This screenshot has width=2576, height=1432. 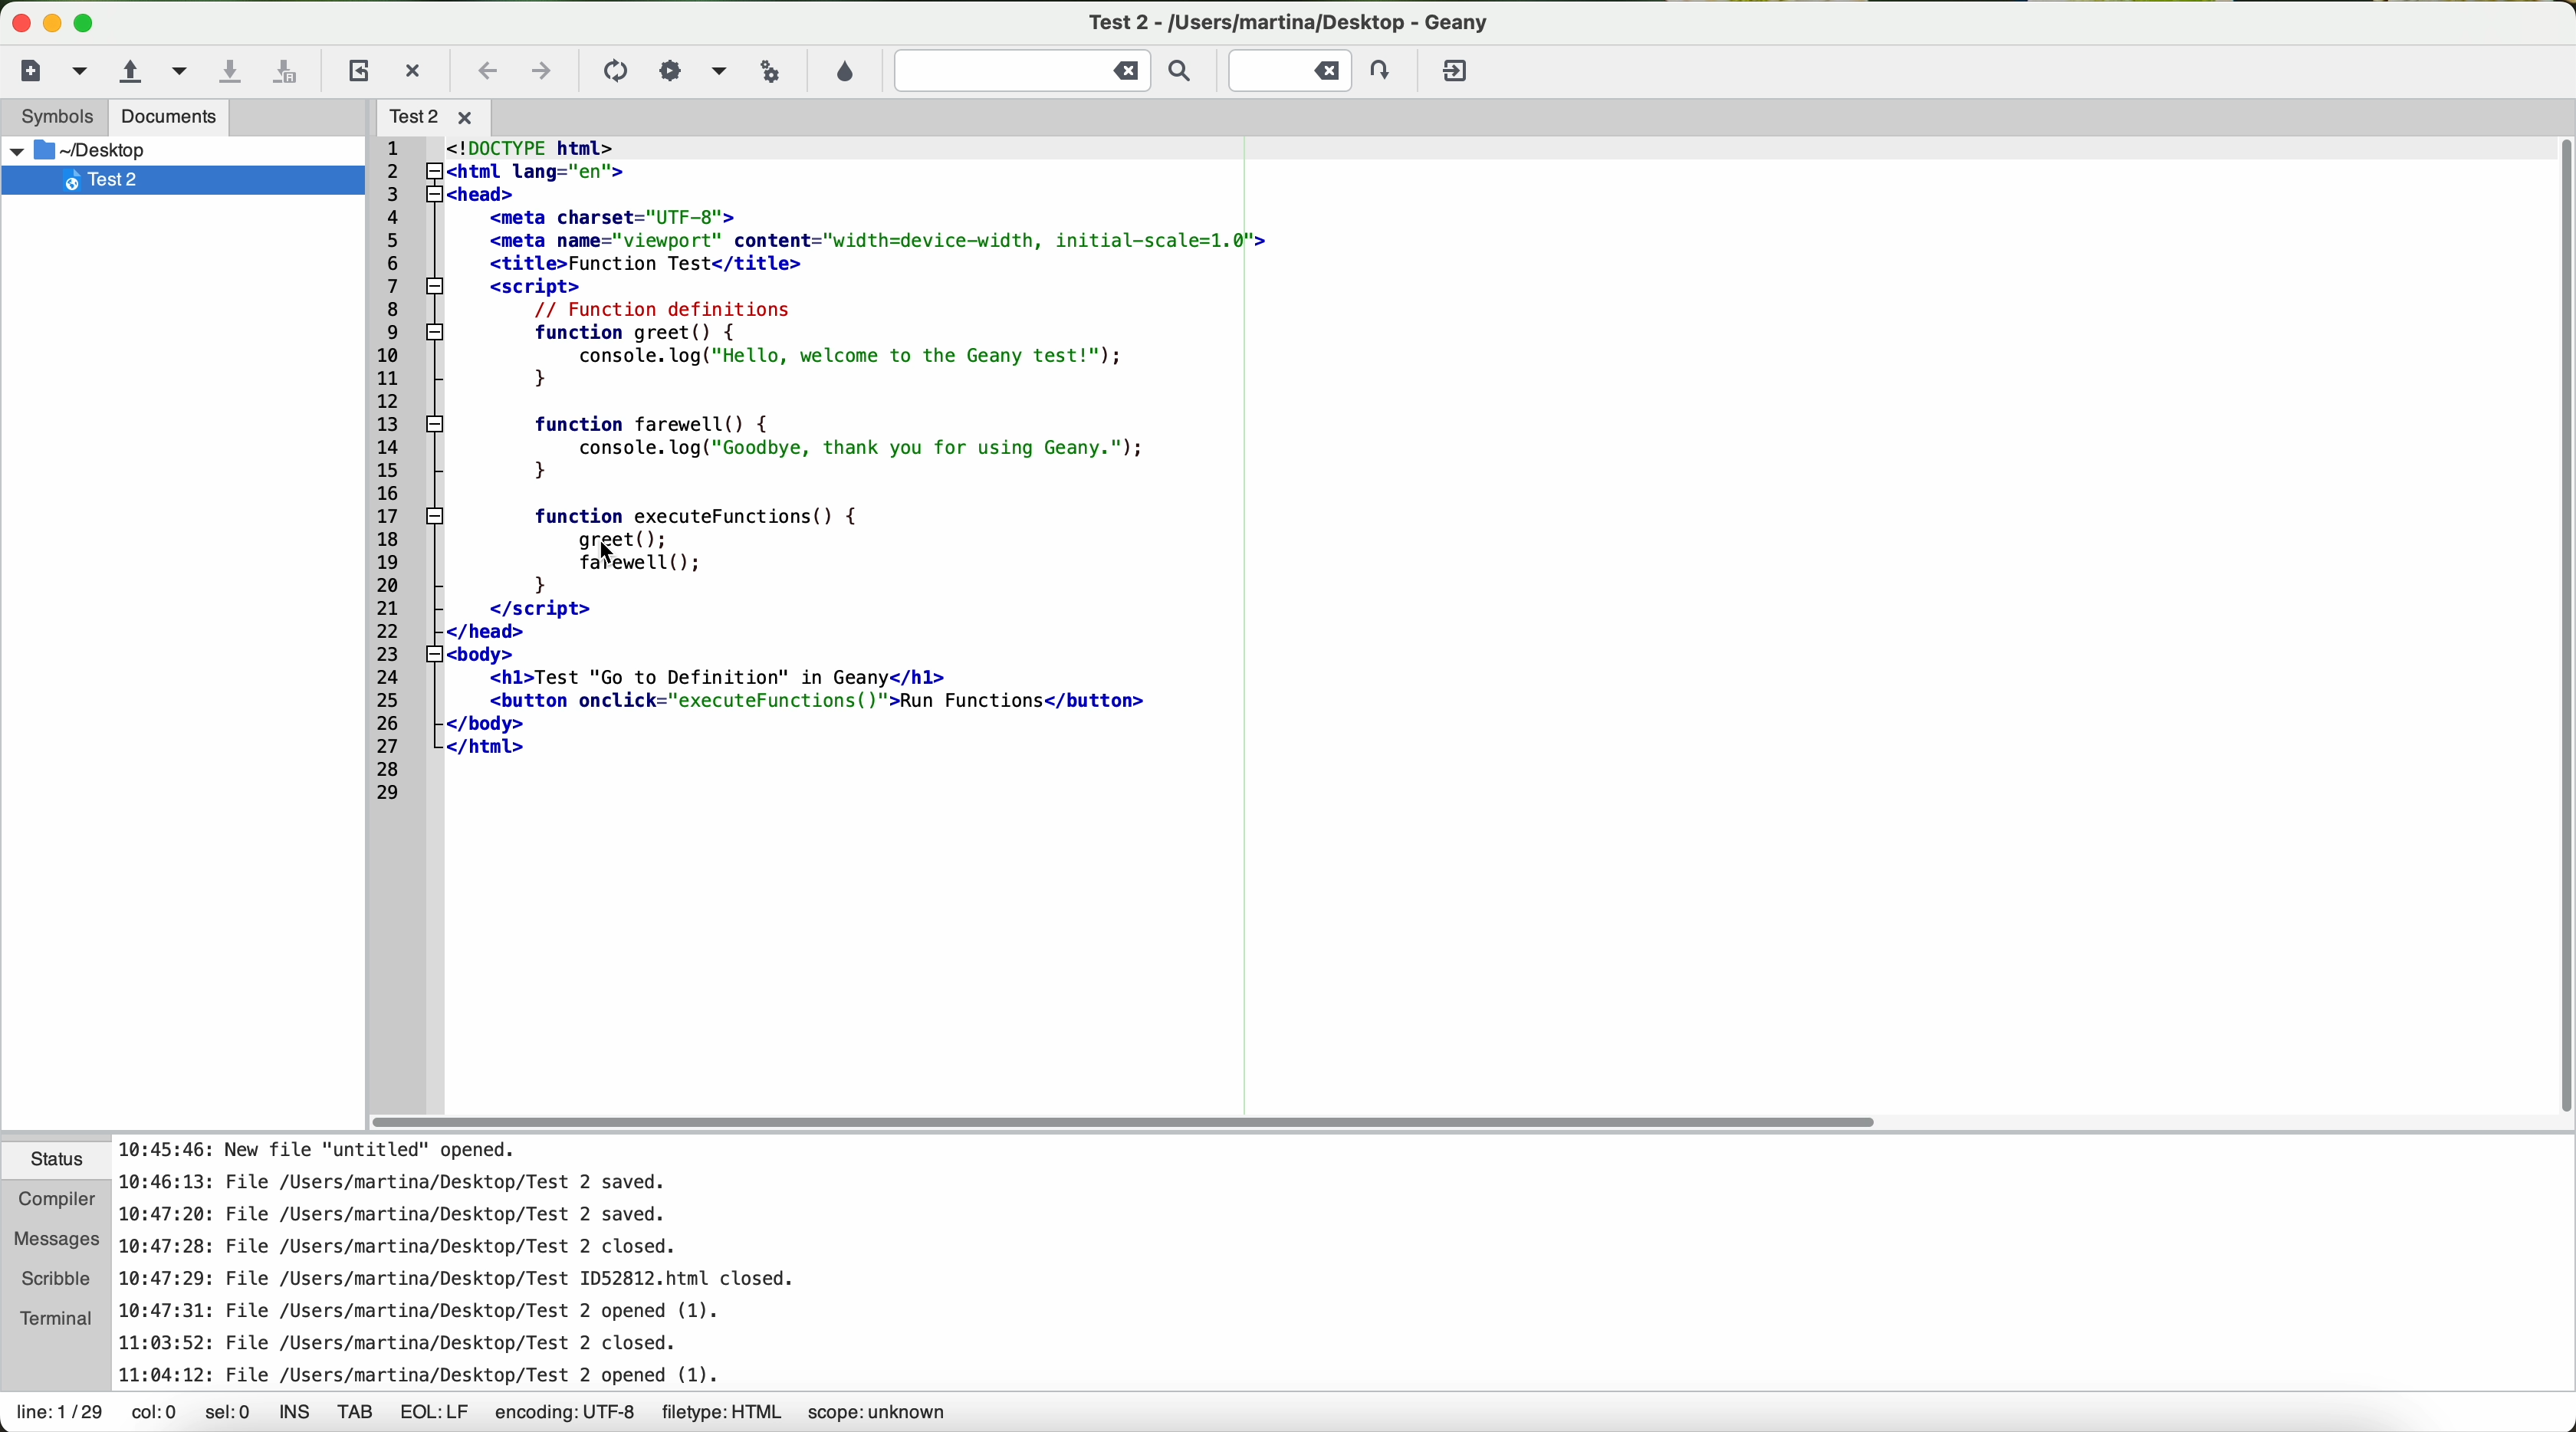 What do you see at coordinates (52, 1200) in the screenshot?
I see `compiler` at bounding box center [52, 1200].